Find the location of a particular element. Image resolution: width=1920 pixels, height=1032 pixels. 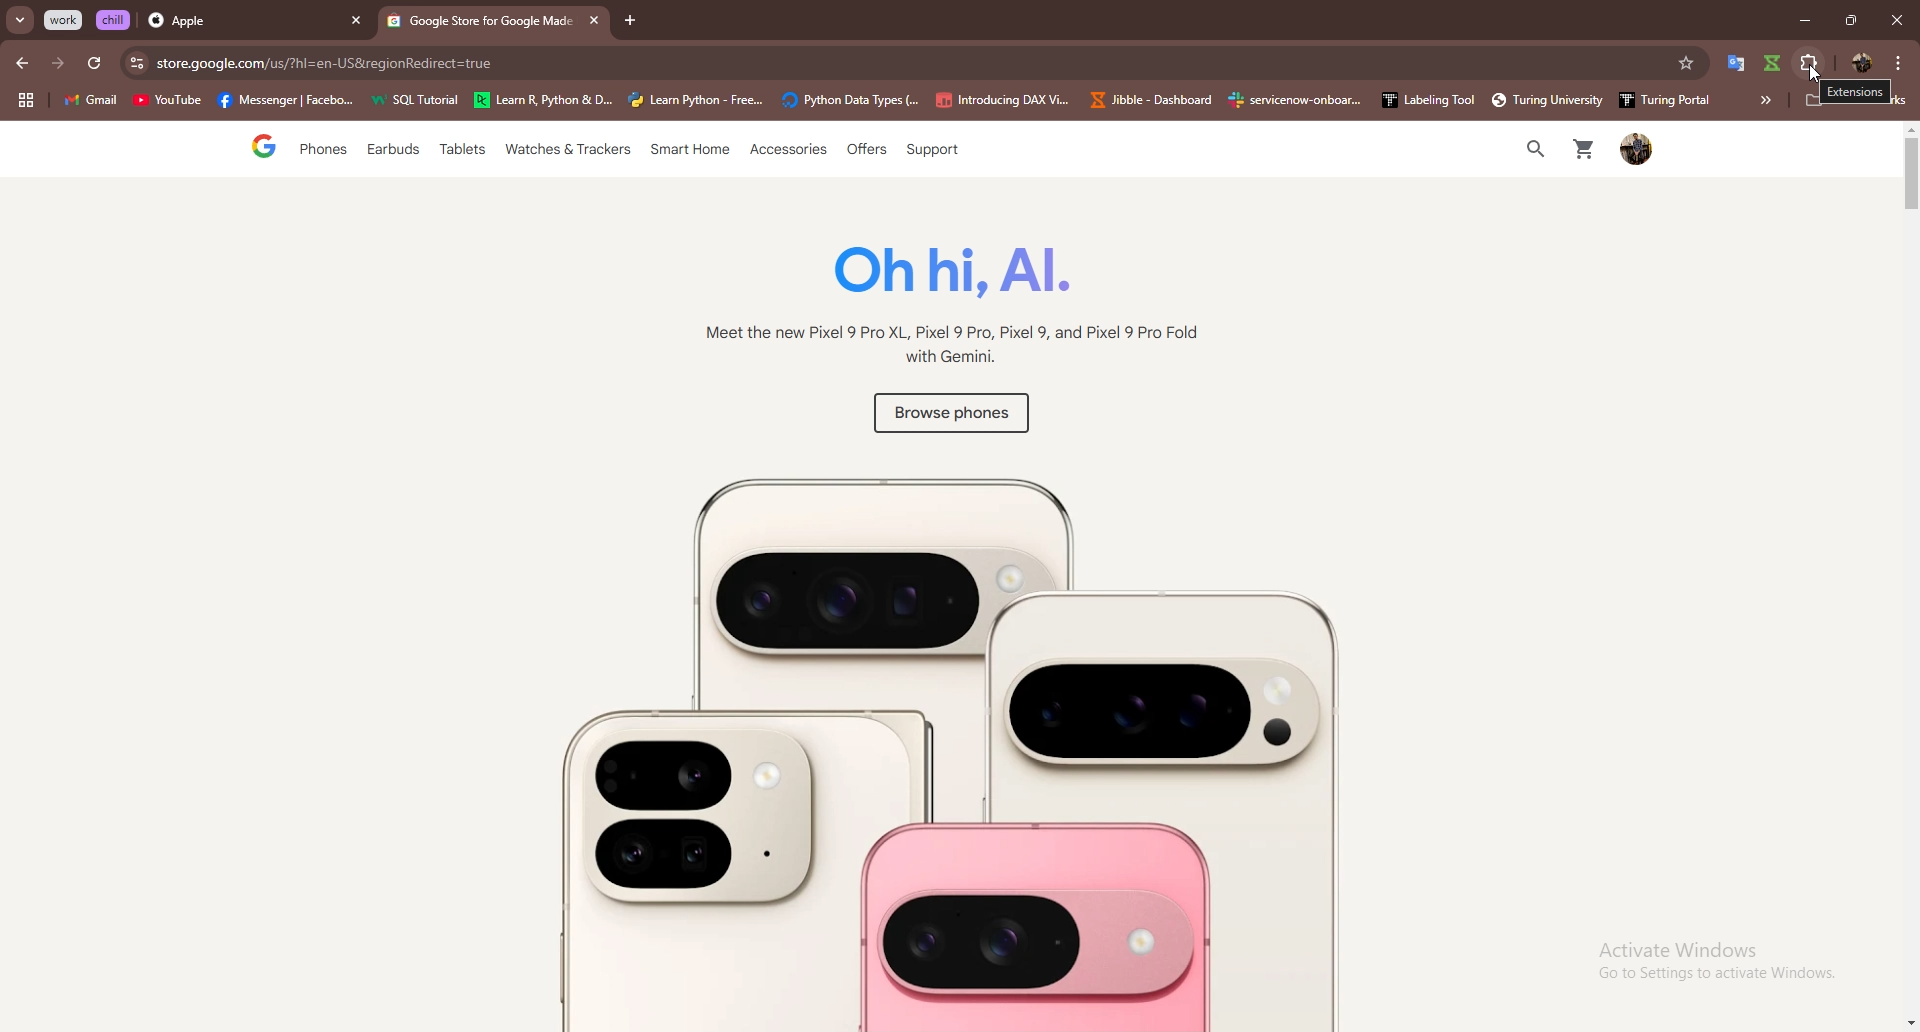

close is located at coordinates (1896, 20).